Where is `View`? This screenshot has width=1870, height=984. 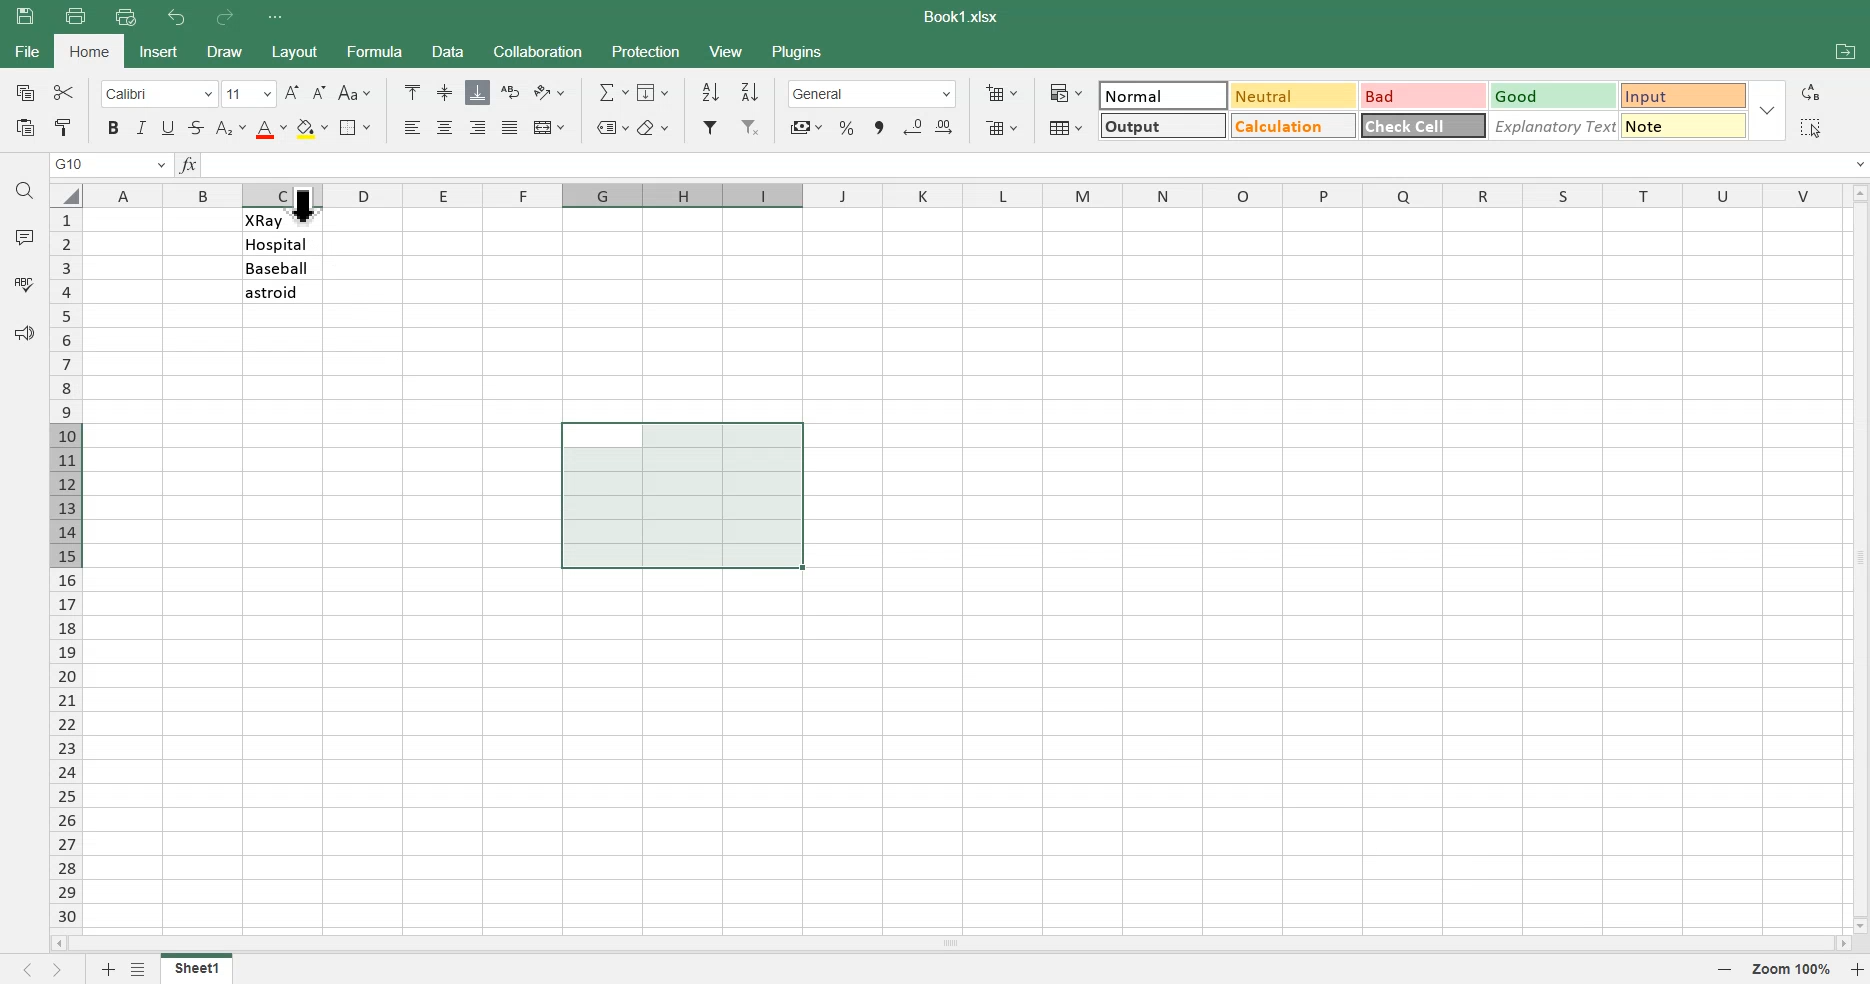 View is located at coordinates (727, 50).